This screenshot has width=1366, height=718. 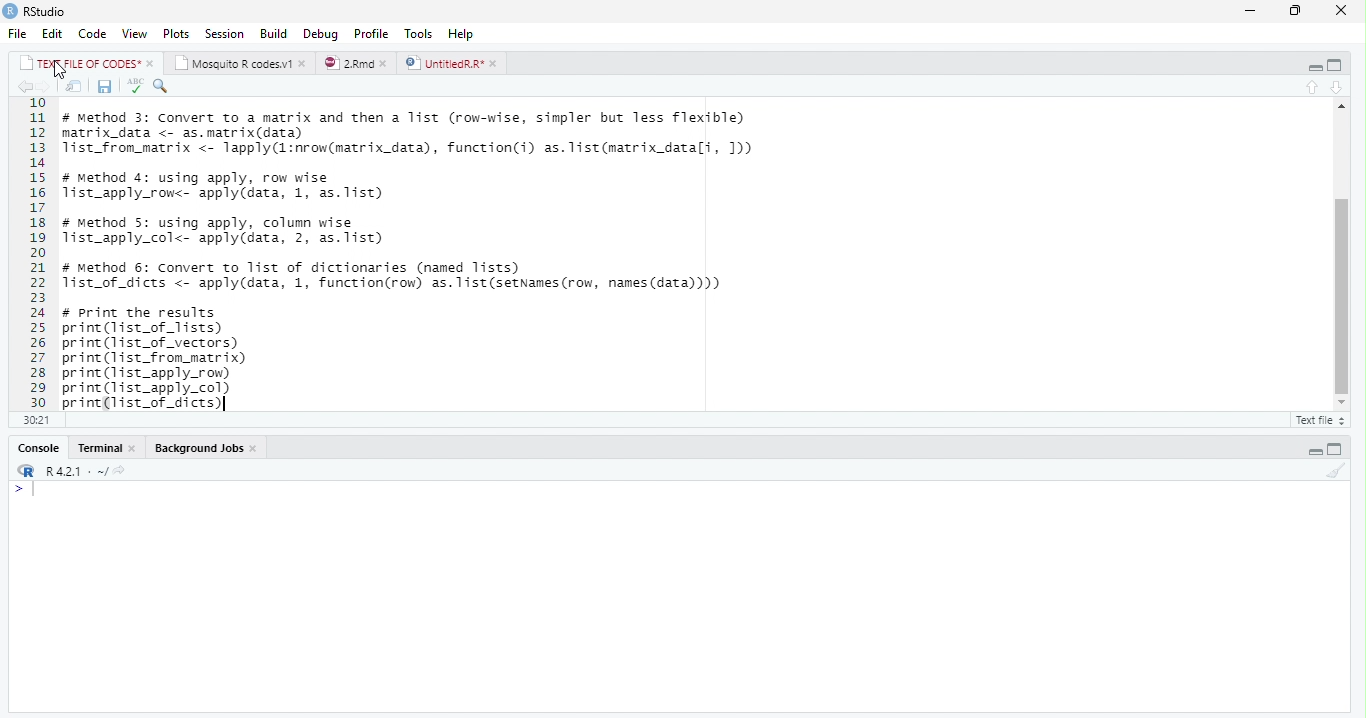 I want to click on View, so click(x=135, y=32).